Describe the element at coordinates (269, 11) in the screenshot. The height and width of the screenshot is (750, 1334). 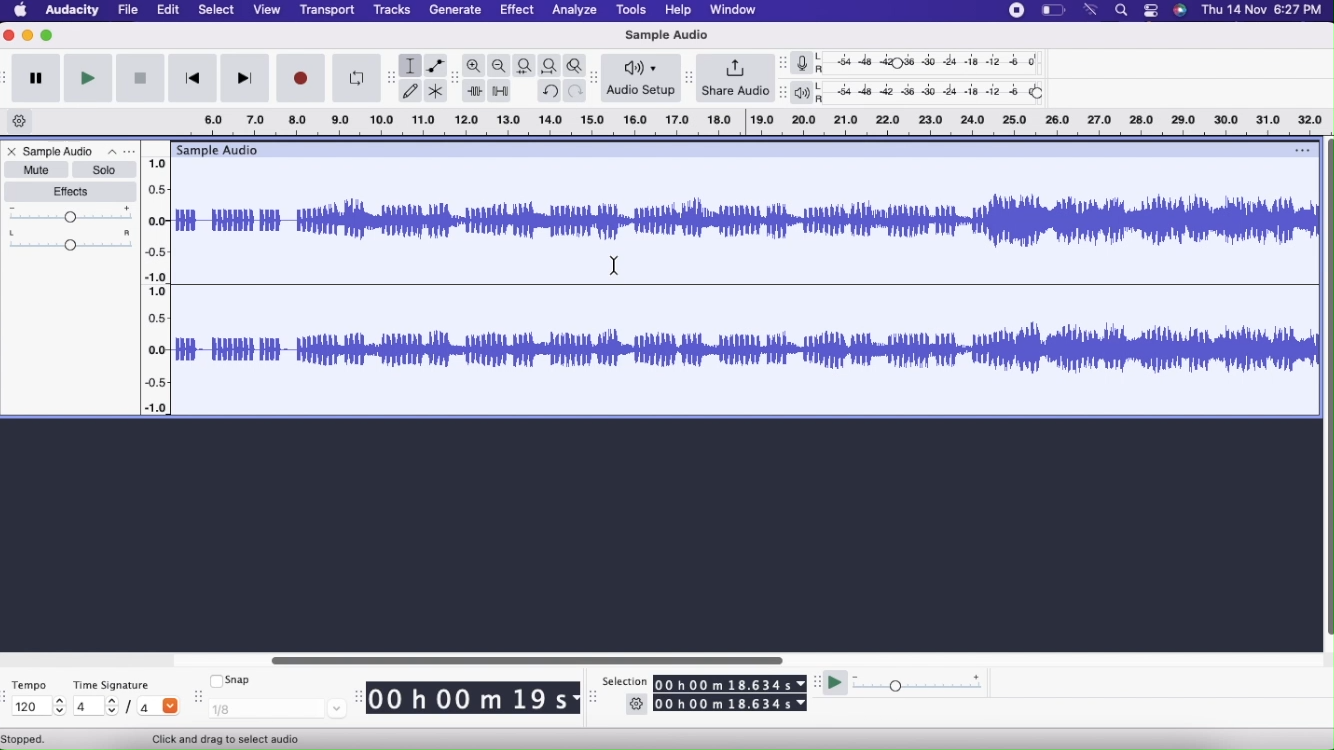
I see `View` at that location.